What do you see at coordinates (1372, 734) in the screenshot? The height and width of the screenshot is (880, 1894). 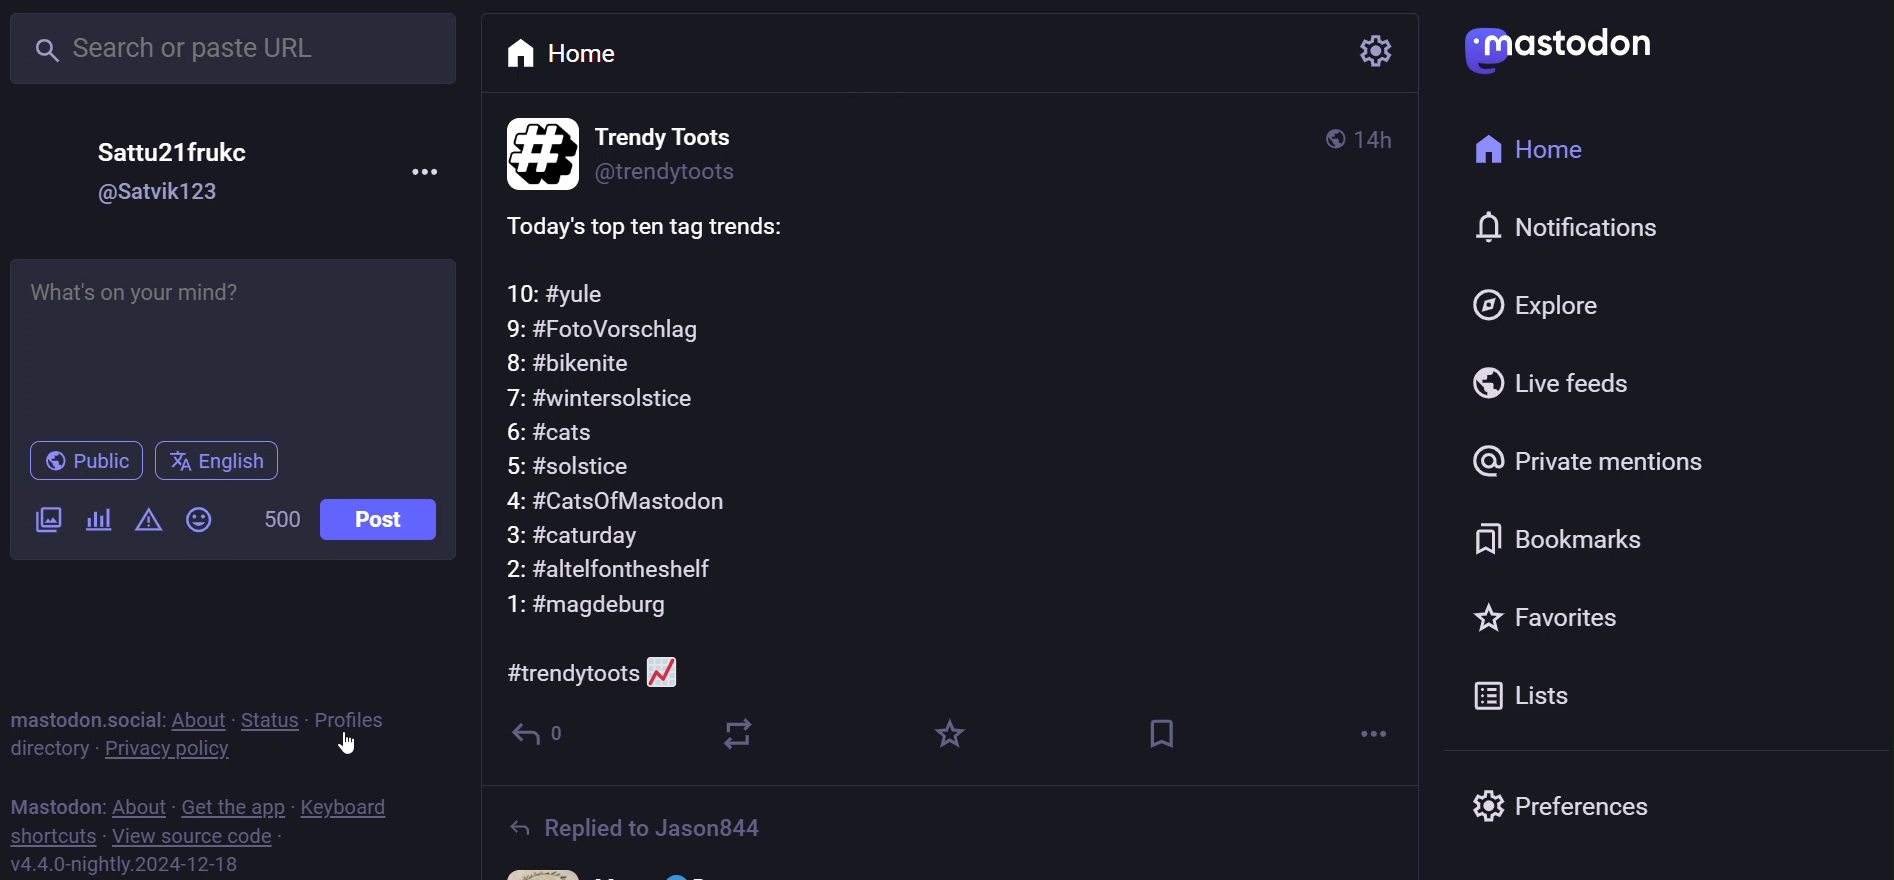 I see `more` at bounding box center [1372, 734].